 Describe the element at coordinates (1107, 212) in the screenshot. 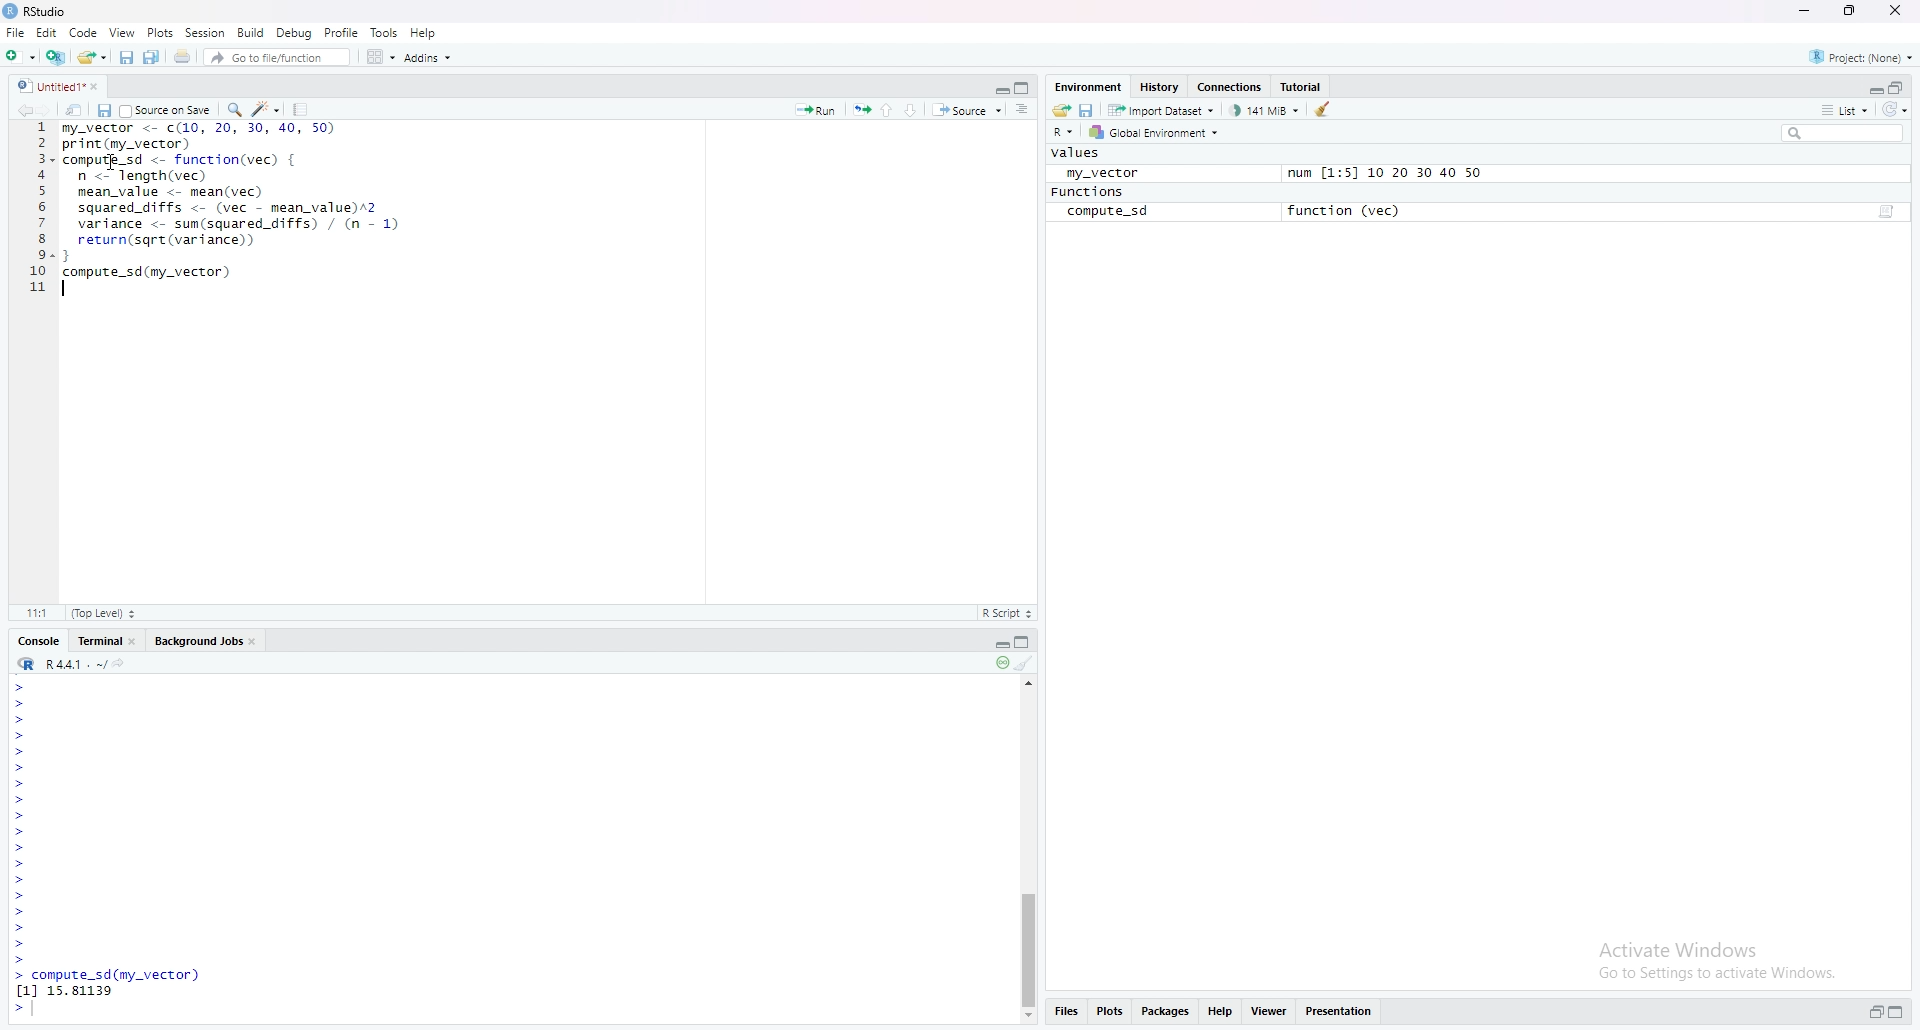

I see `compute_sd` at that location.